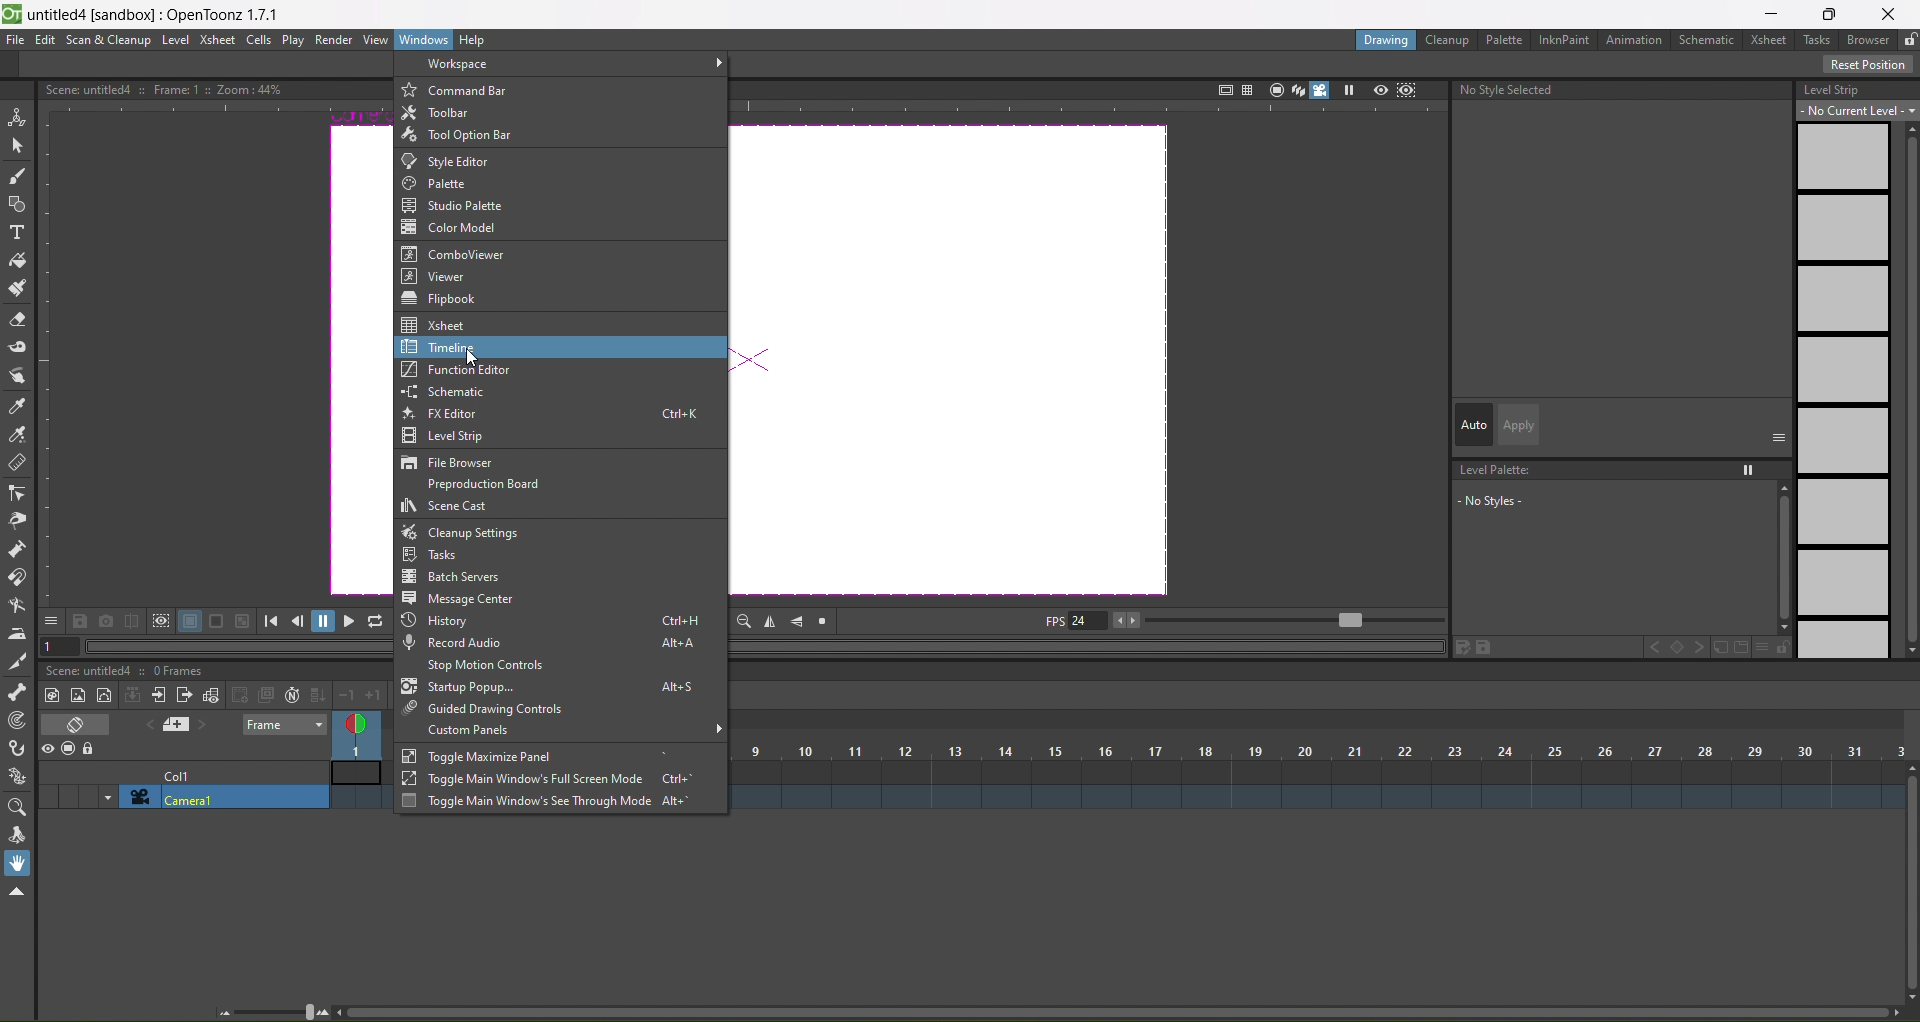 The width and height of the screenshot is (1920, 1022). I want to click on ew raster level, so click(76, 696).